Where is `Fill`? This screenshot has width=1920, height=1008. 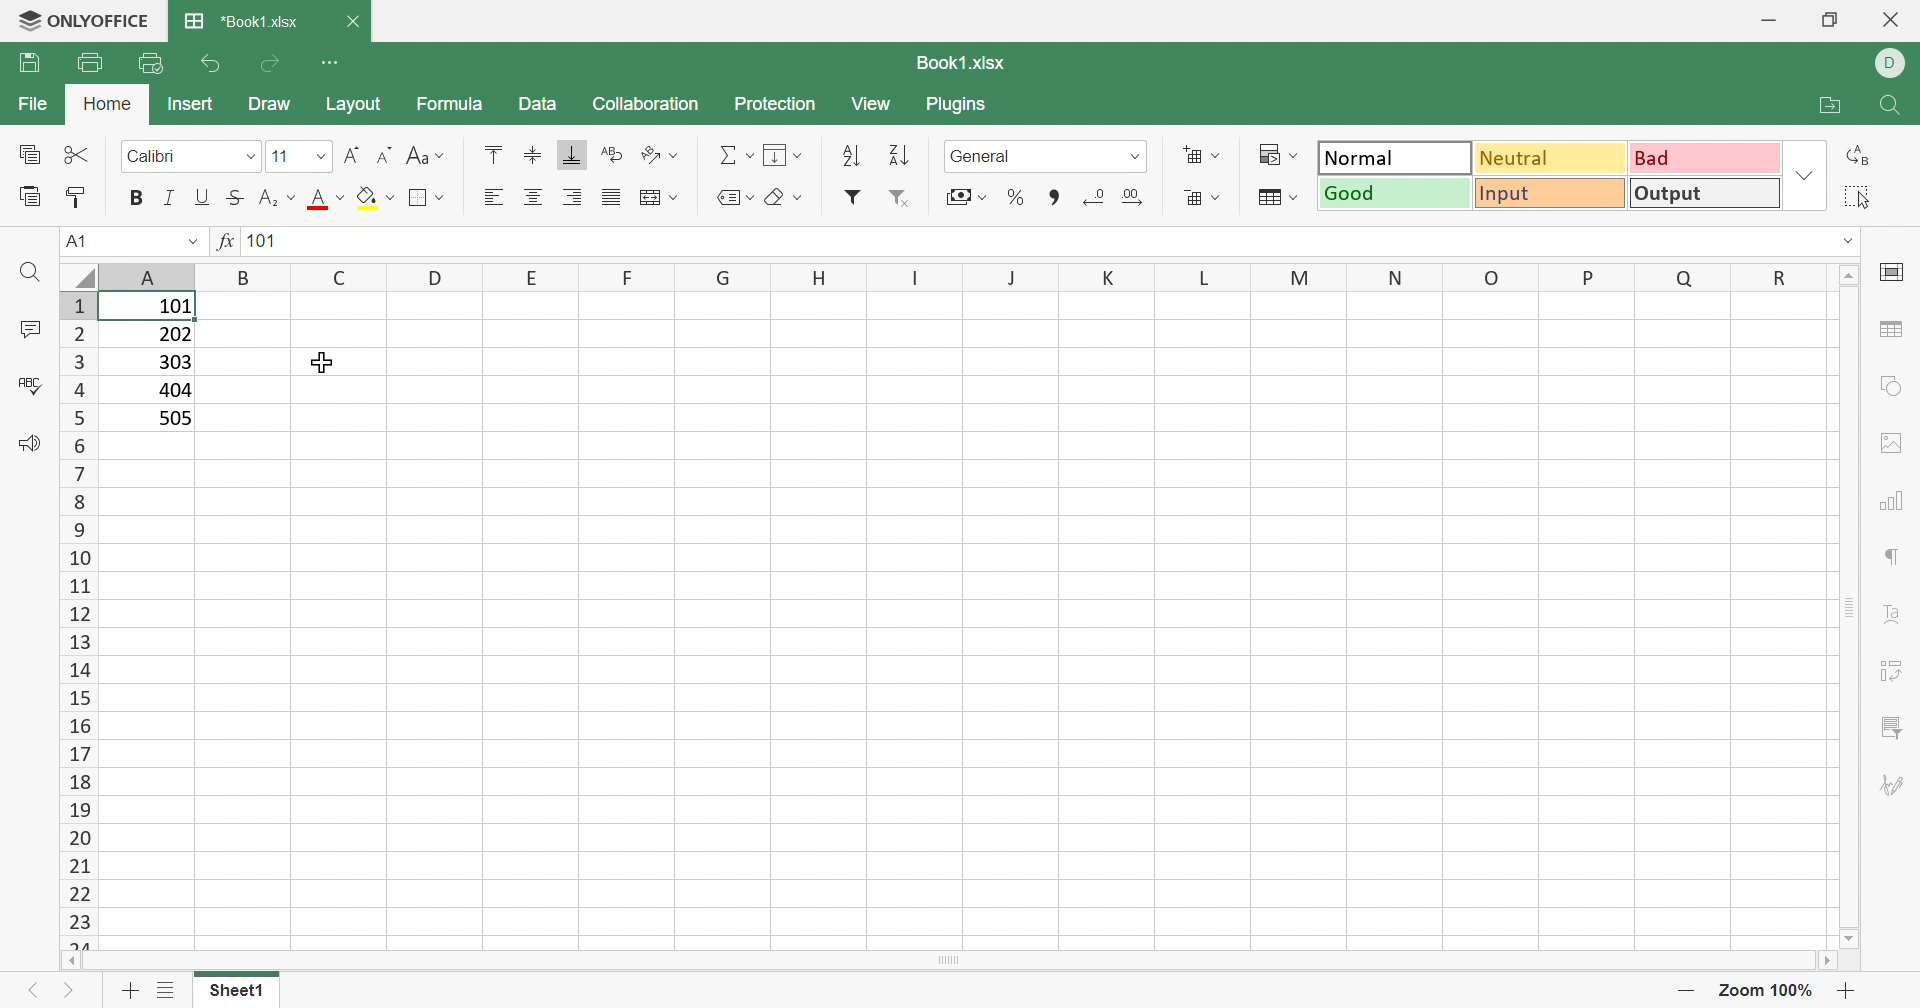 Fill is located at coordinates (783, 156).